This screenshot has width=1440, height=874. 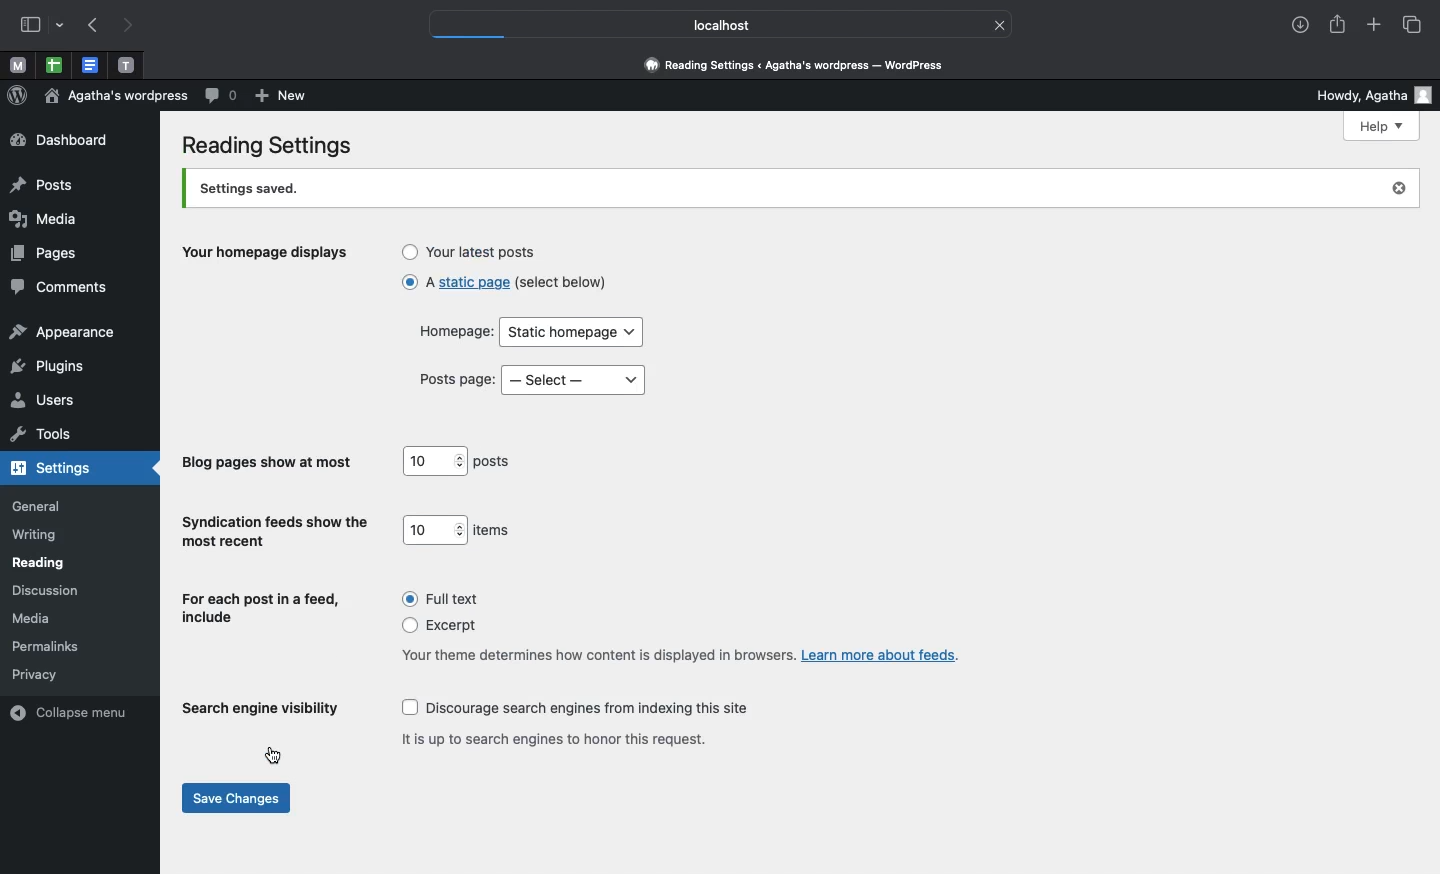 I want to click on 10, so click(x=434, y=531).